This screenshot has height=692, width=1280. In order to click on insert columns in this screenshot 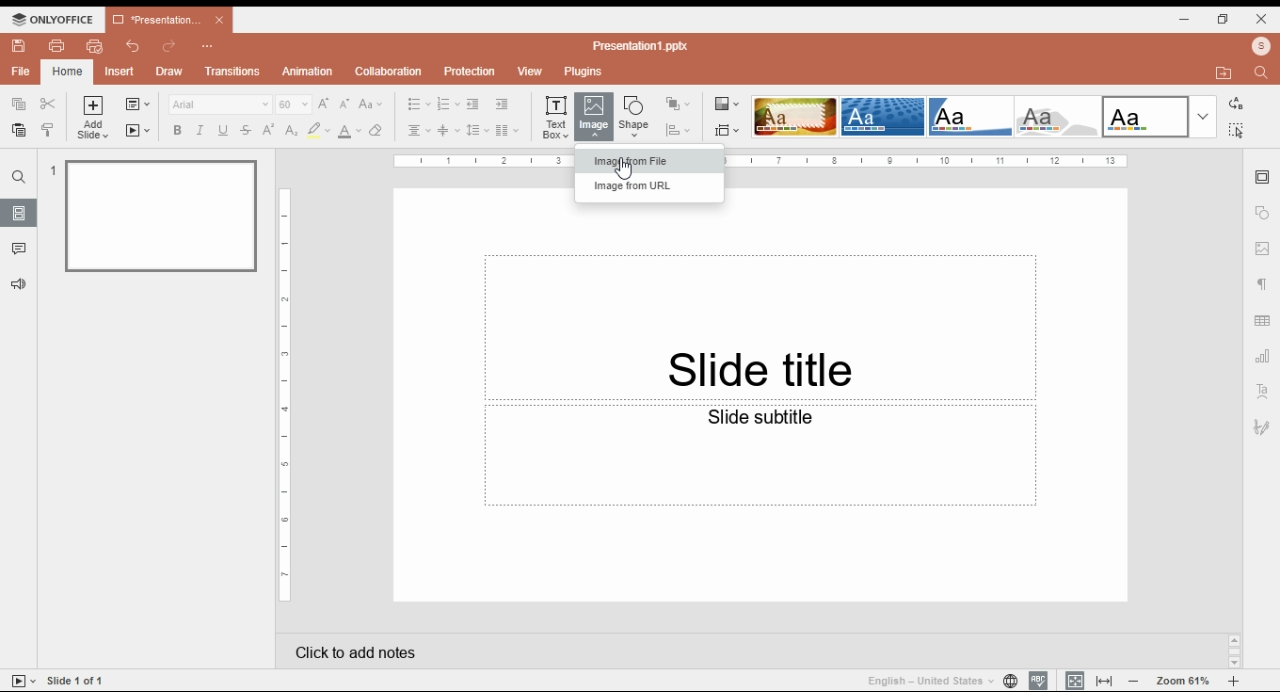, I will do `click(505, 131)`.